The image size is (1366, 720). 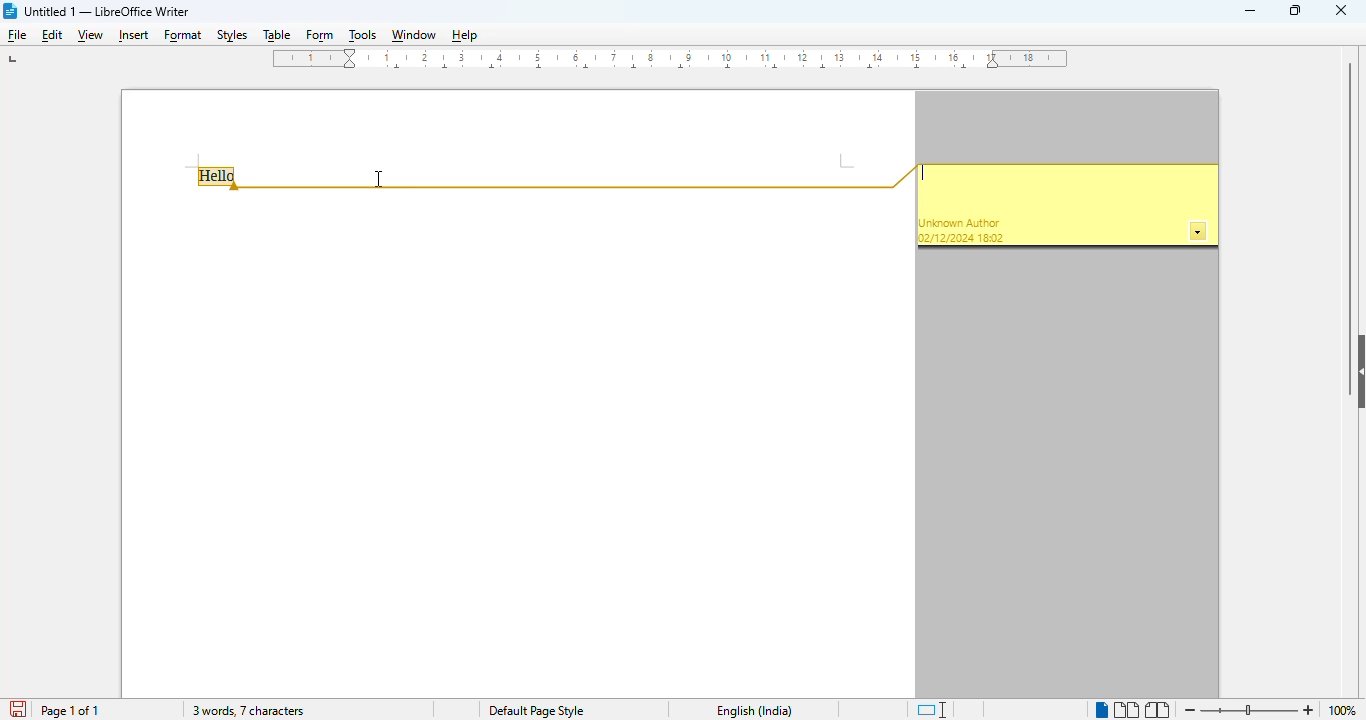 What do you see at coordinates (515, 126) in the screenshot?
I see `workspace` at bounding box center [515, 126].